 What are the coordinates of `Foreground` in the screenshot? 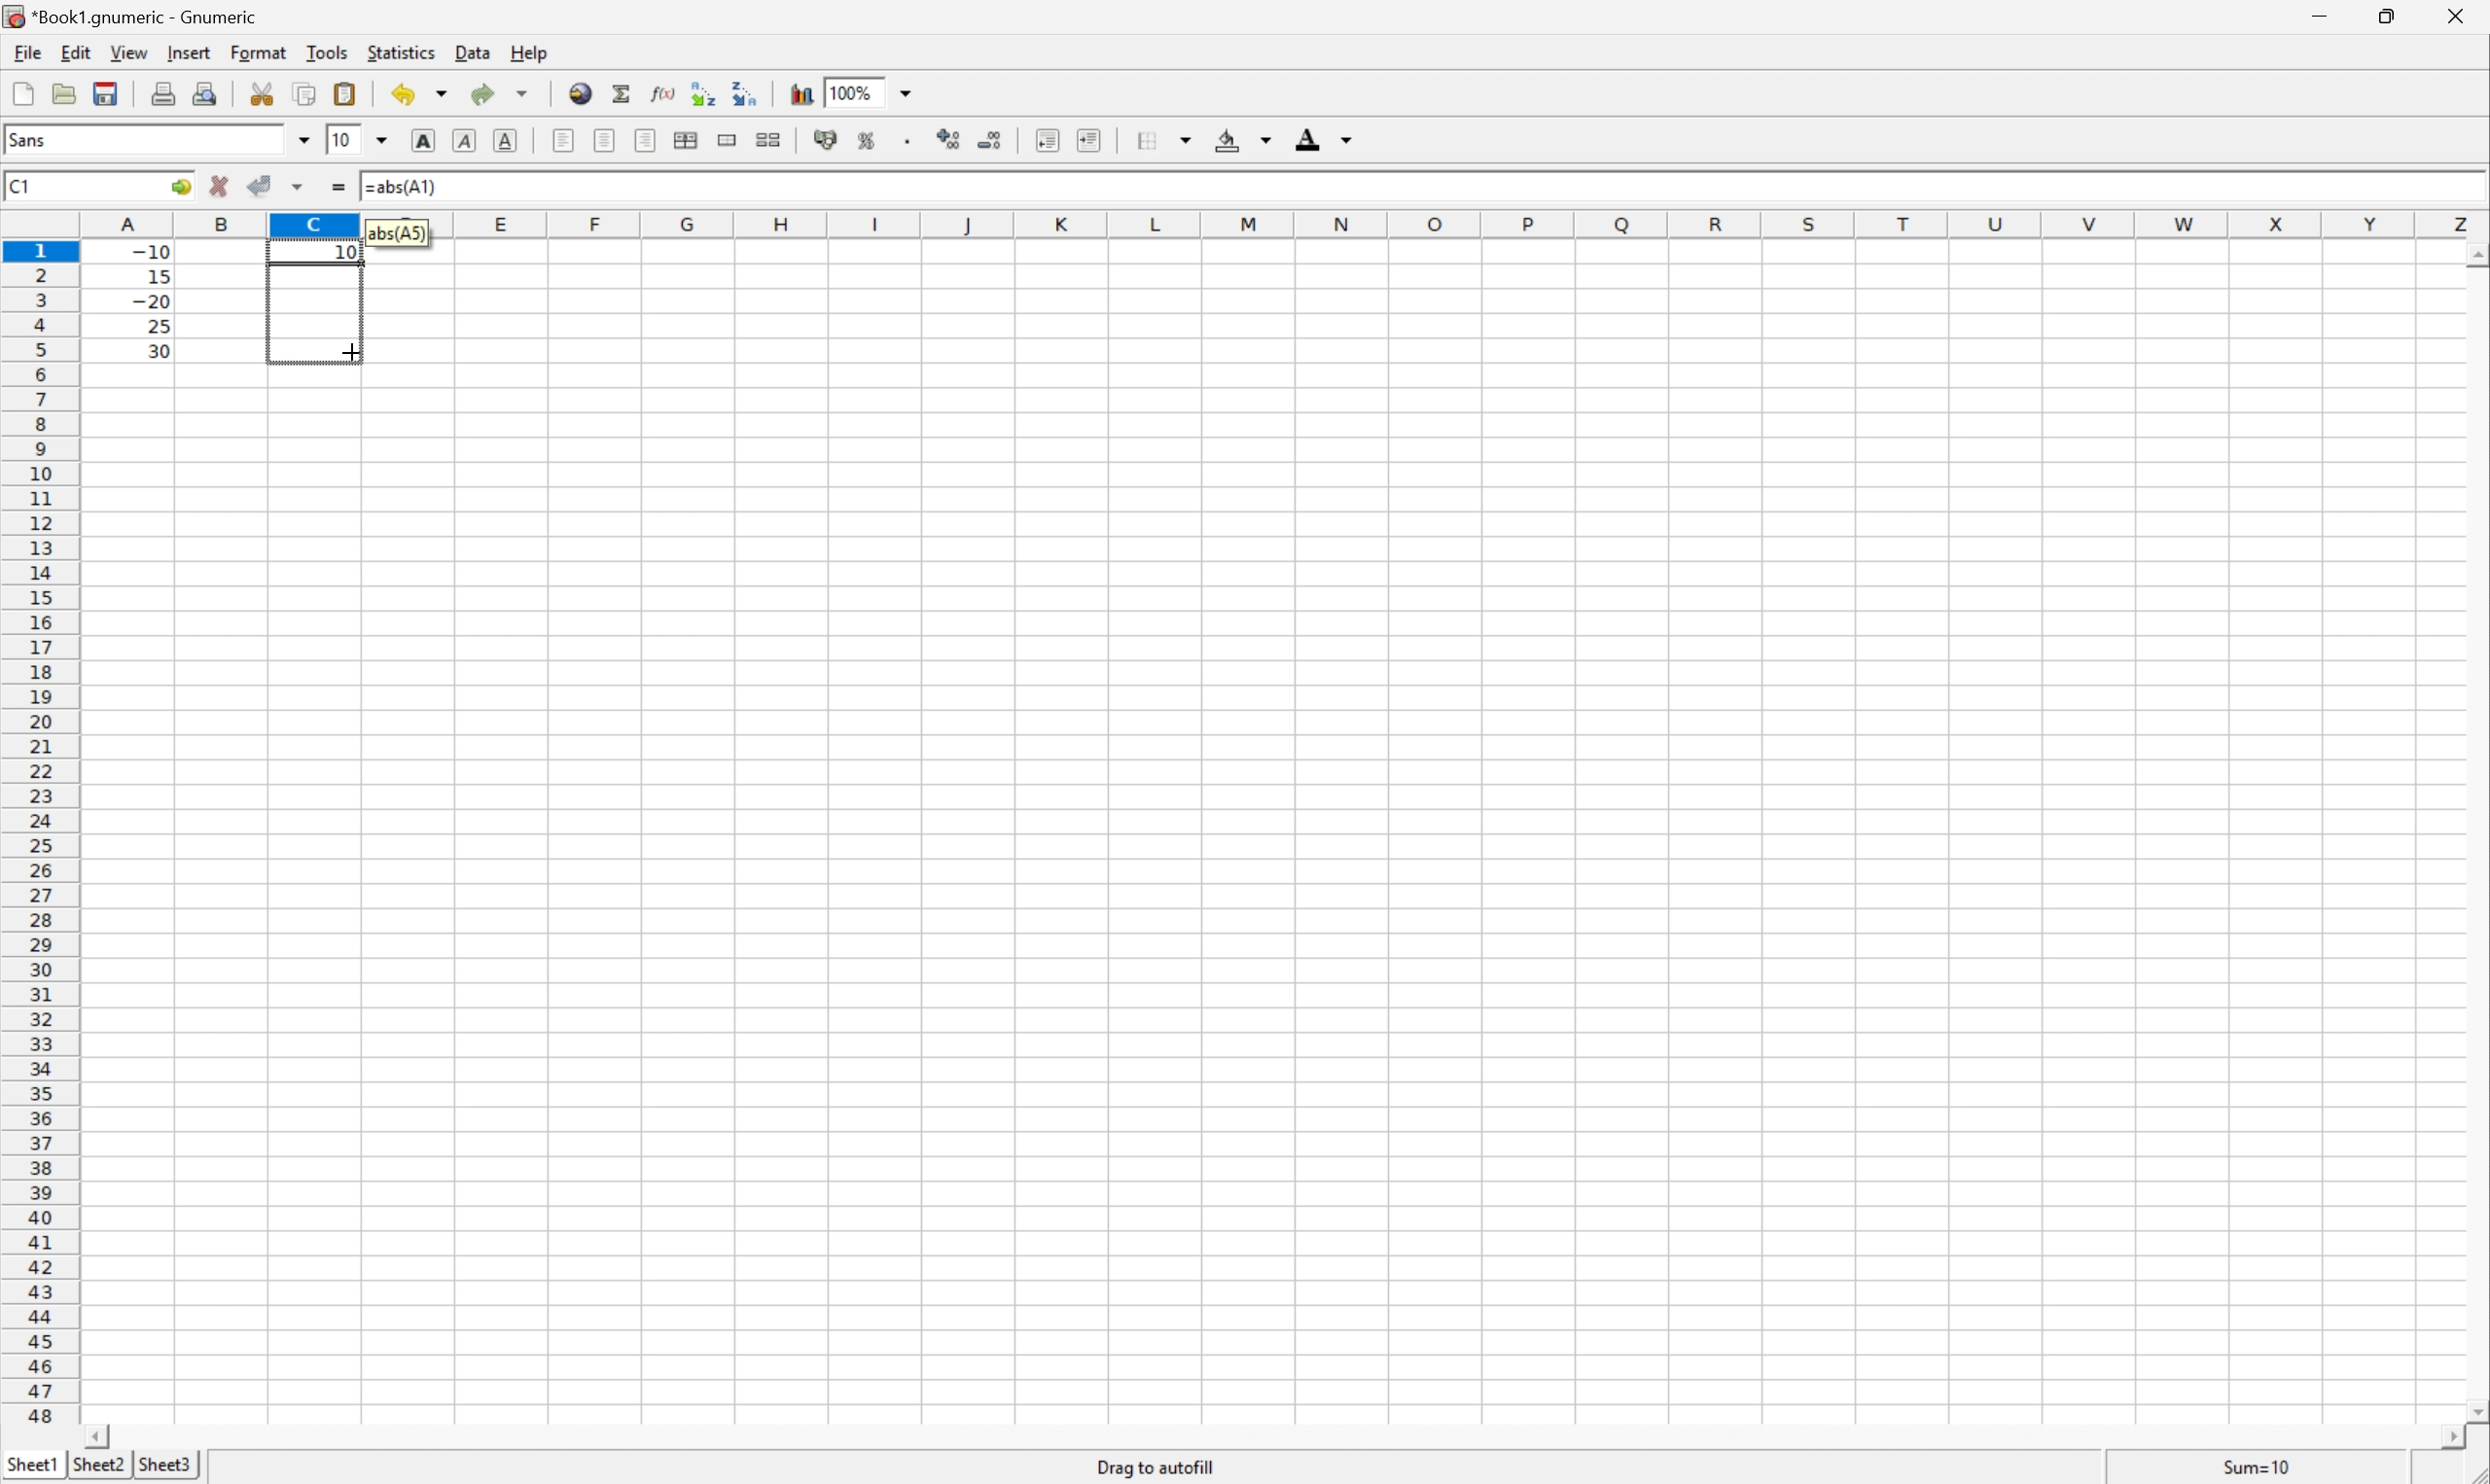 It's located at (1306, 143).